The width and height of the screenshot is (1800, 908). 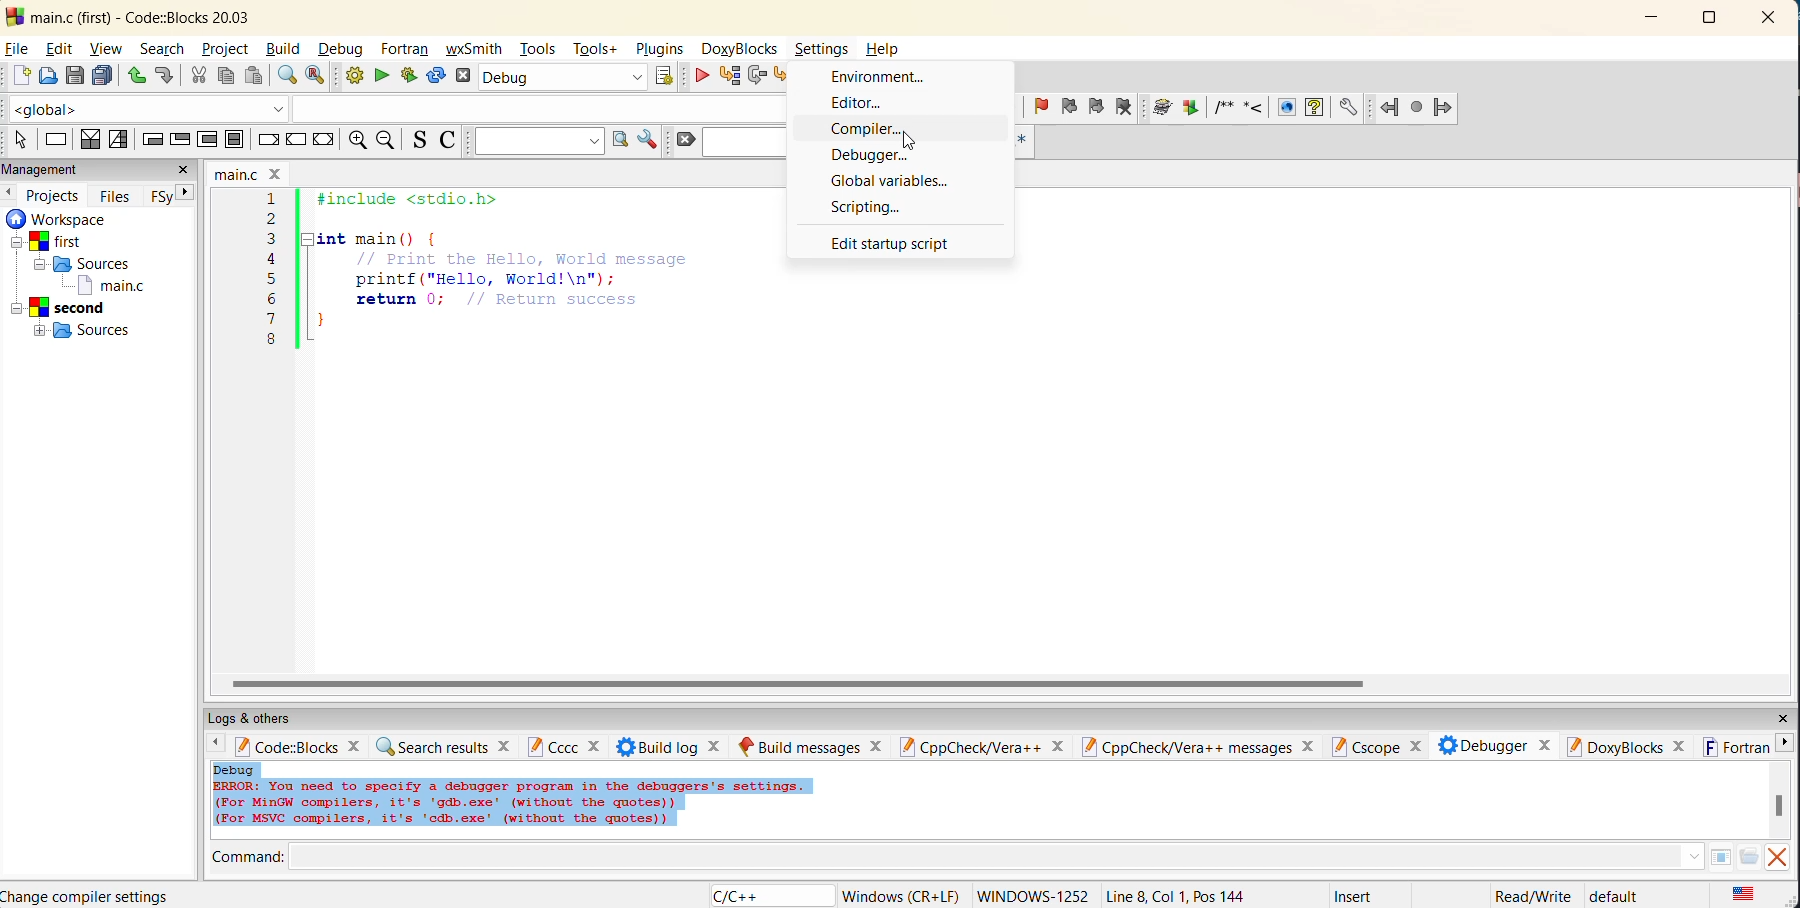 I want to click on debugger, so click(x=1492, y=745).